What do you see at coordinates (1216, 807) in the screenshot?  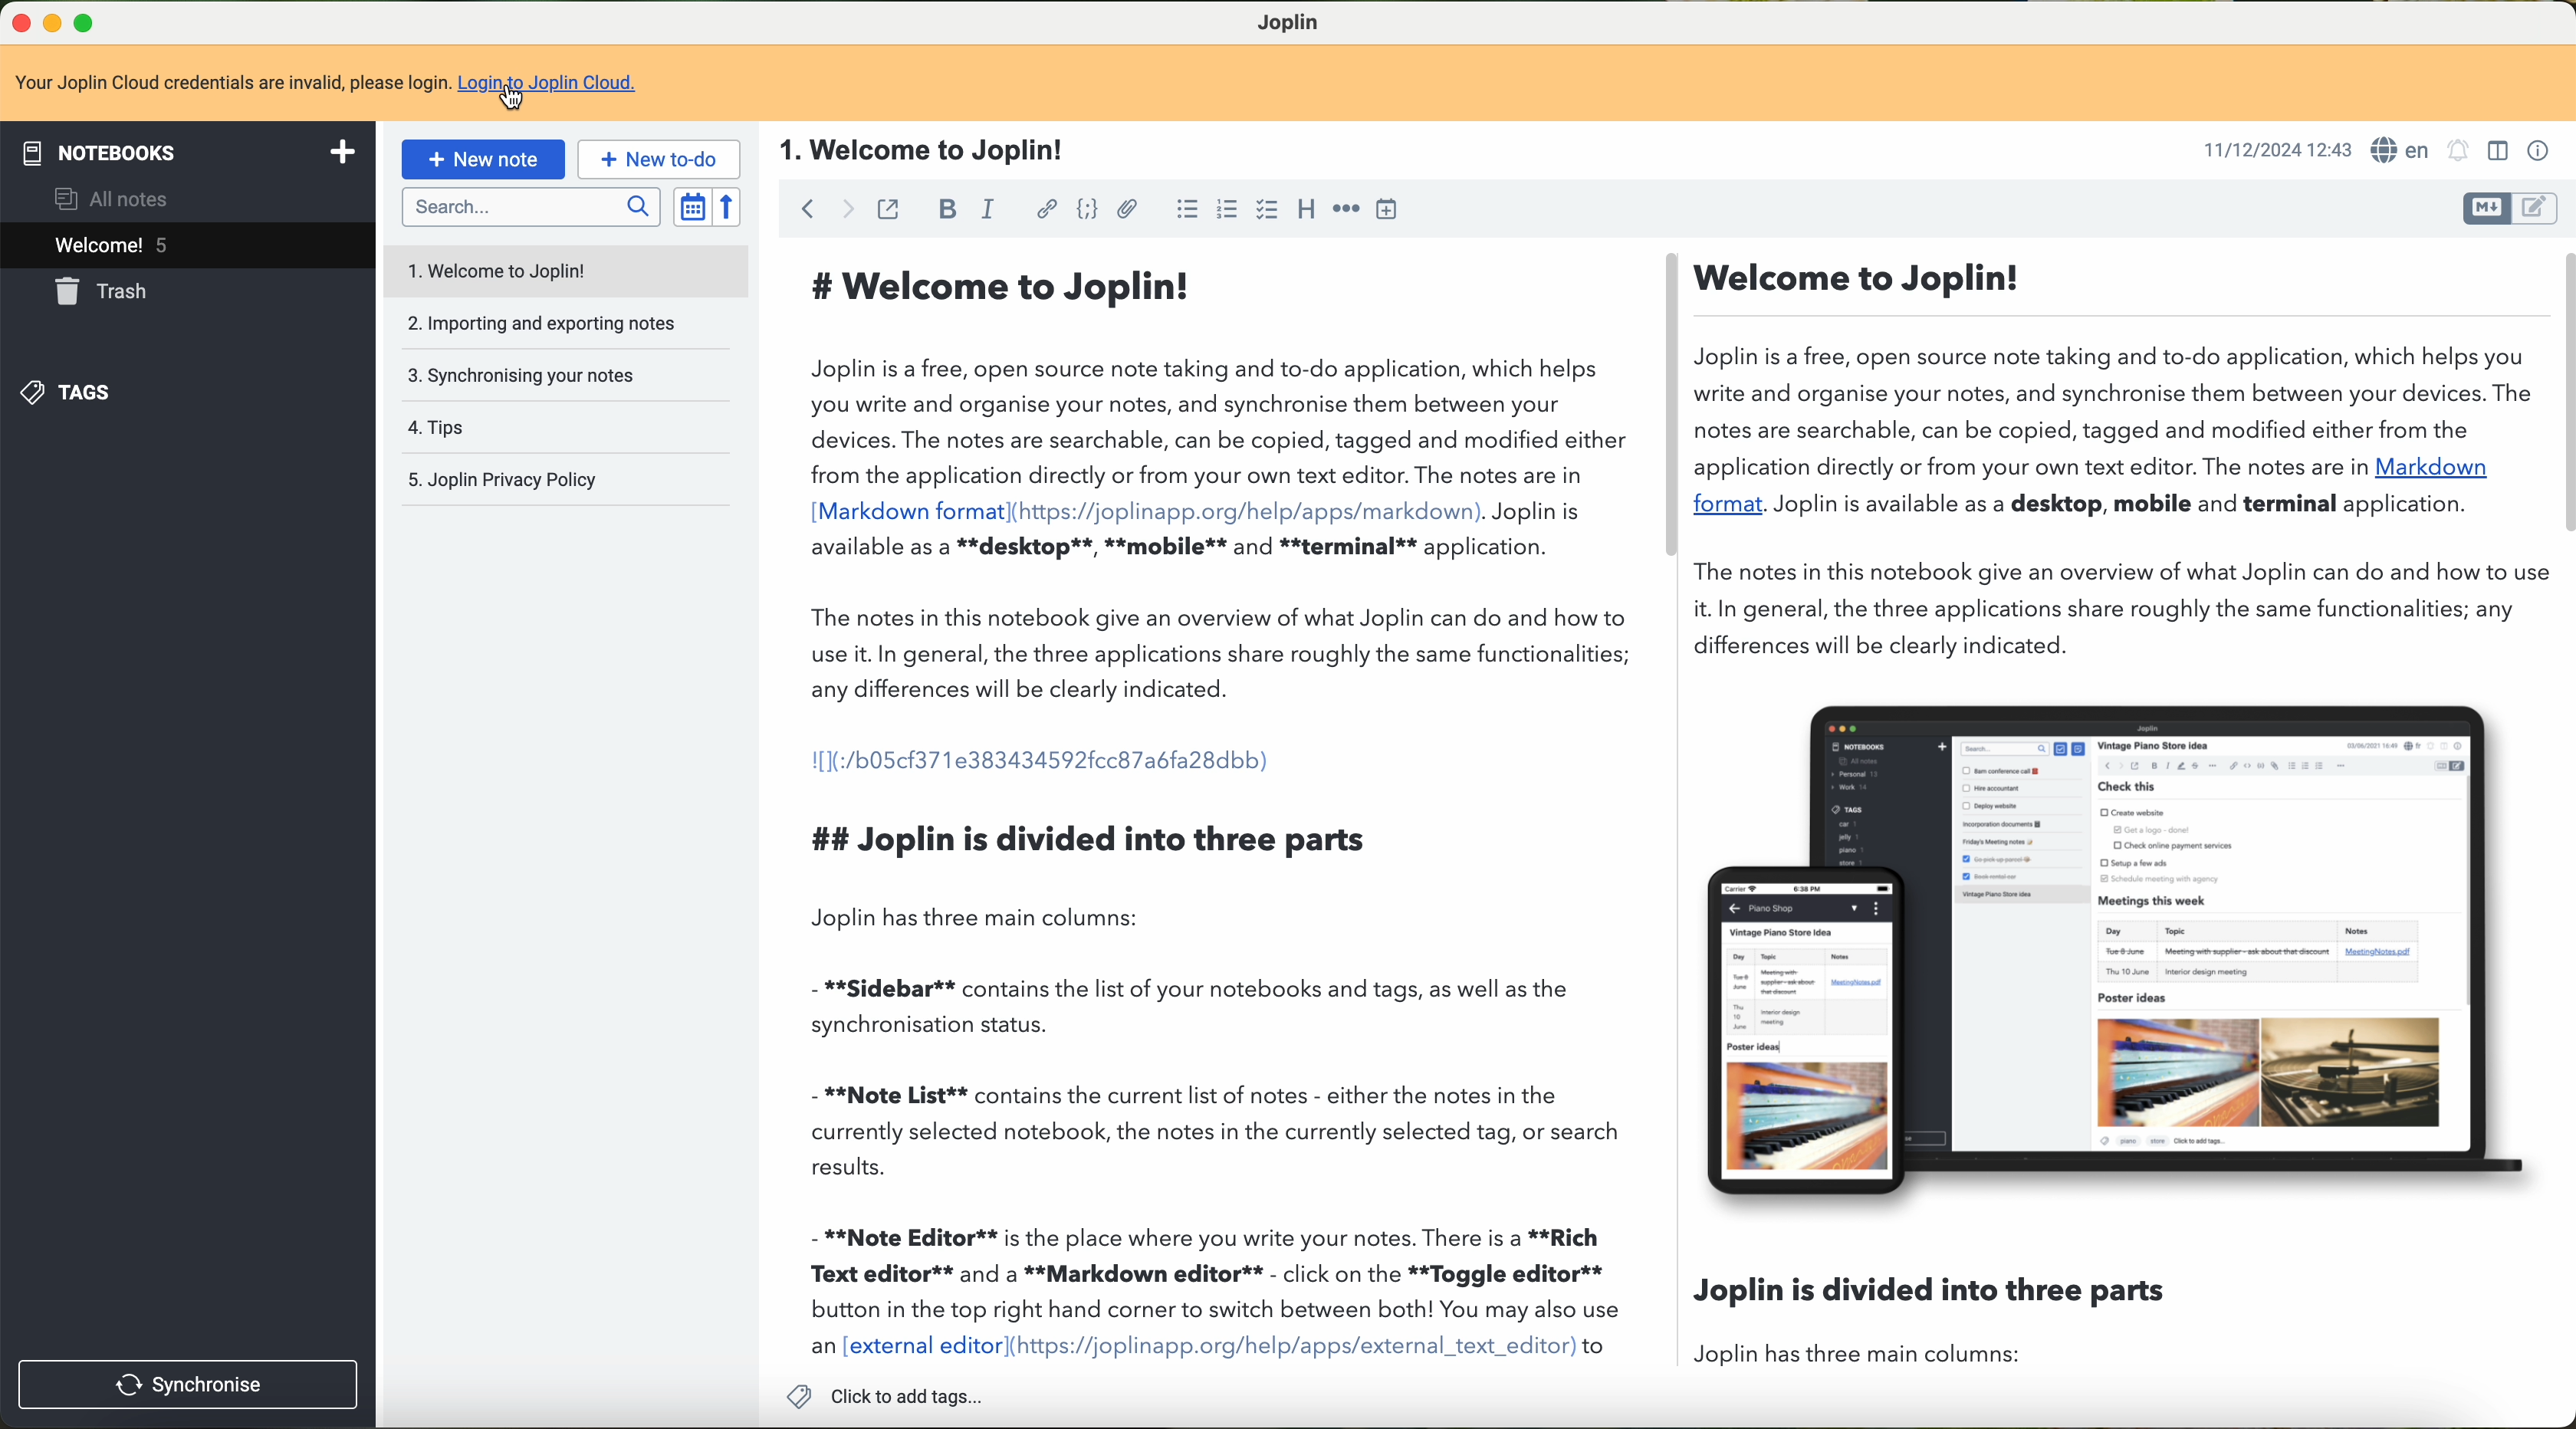 I see `# Welcome to Joplin!

Joplin is a free, open source note taking and to-do application, which helps
you write and organise your notes, and synchronise them between your
devices. The notes are searchable, can be copied, tagged and modified either
from the application directly or from your own text editor. The notes are in
[Markdown format](https://joplinapp.org/help/apps/markdown). Joplin is
available as a **desktop**, **mobile** and **terminal** application.

The notes in this notebook give an overview of what Joplin can do and how to
use it. In general, the three applications share roughly the same functionalities;
any differences will be clearly indicated.
1[1(:/b05cf371e383434592fcc87a6fa28dbb)

## Joplin is divided into three parts

Joplin has three main columns:

- **Sidebar** contains the list of your notebooks and tags, as well as the
synchronisation status.

- **Note List** contains the current list of notes - either the notes in the
currently selected notebook, the notes in the currently selected tag, or search
results.

- **Note Editor** is the place where you write your notes. There is a **Rich
Text editor** and a **Markdown editor** - click on the **Toggle editor**
button in the top right hand corner to switch between both! You may also use
an [external editor](https://joplinapp.org/help/apps/external_text_editor) to` at bounding box center [1216, 807].